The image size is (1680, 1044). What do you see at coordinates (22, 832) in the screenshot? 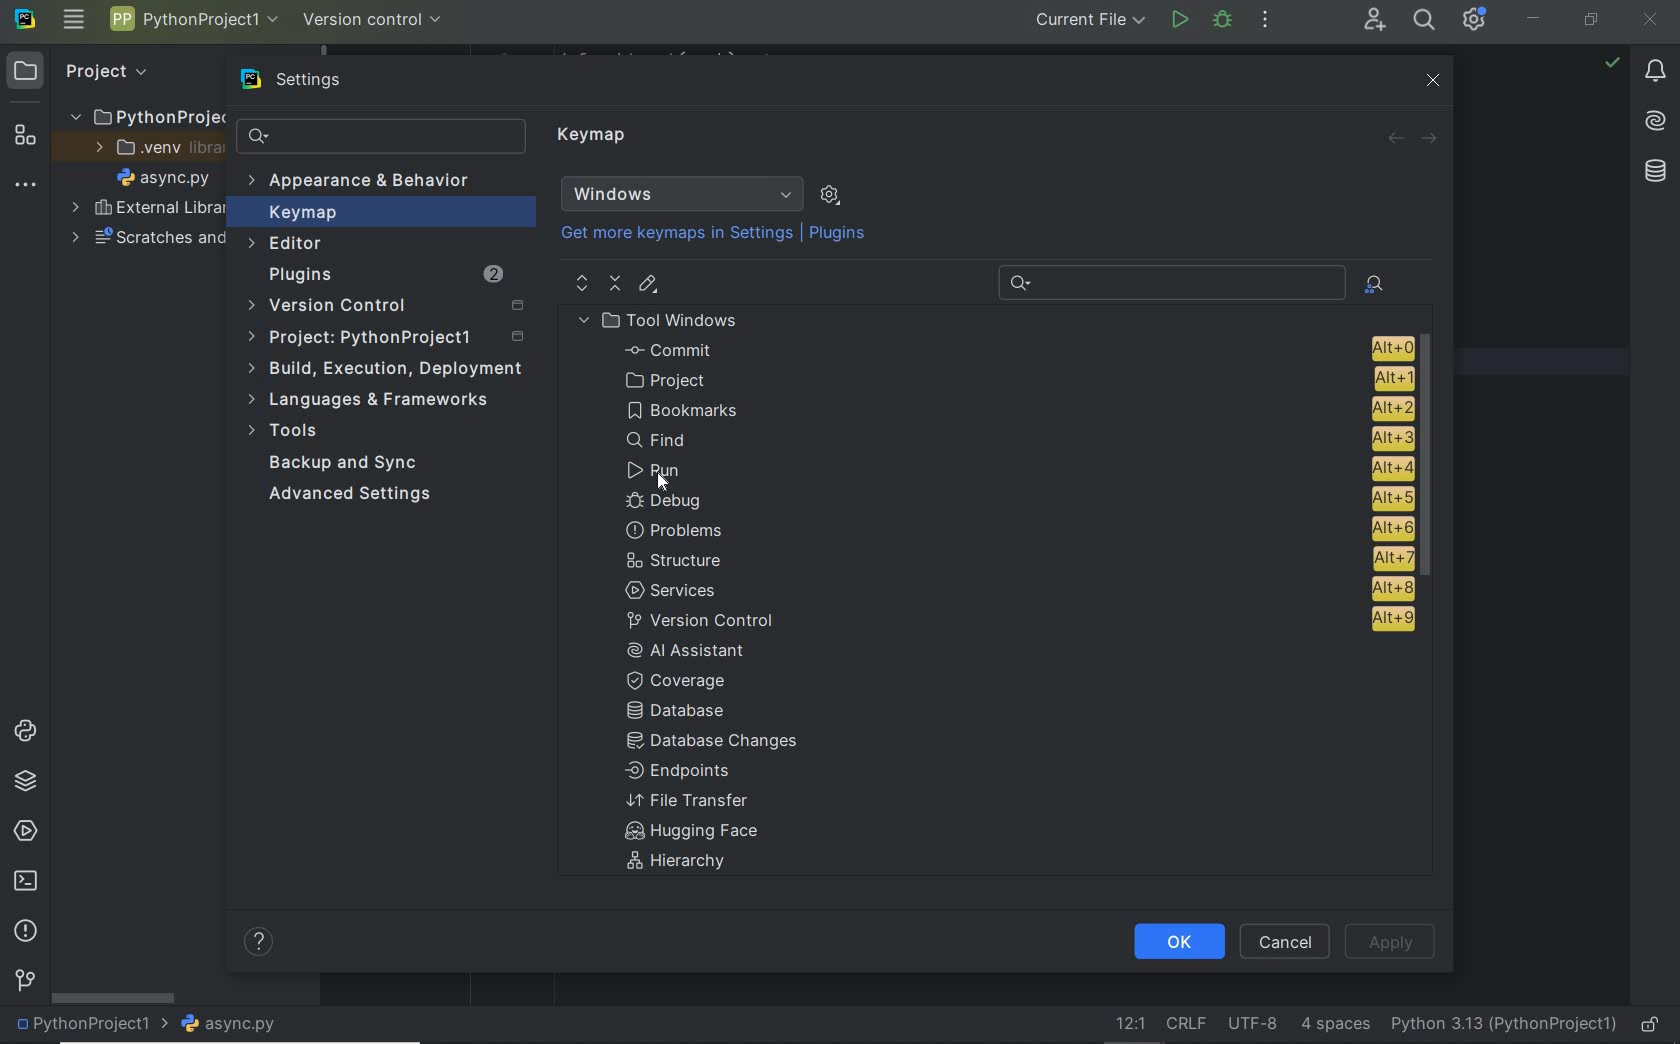
I see `services` at bounding box center [22, 832].